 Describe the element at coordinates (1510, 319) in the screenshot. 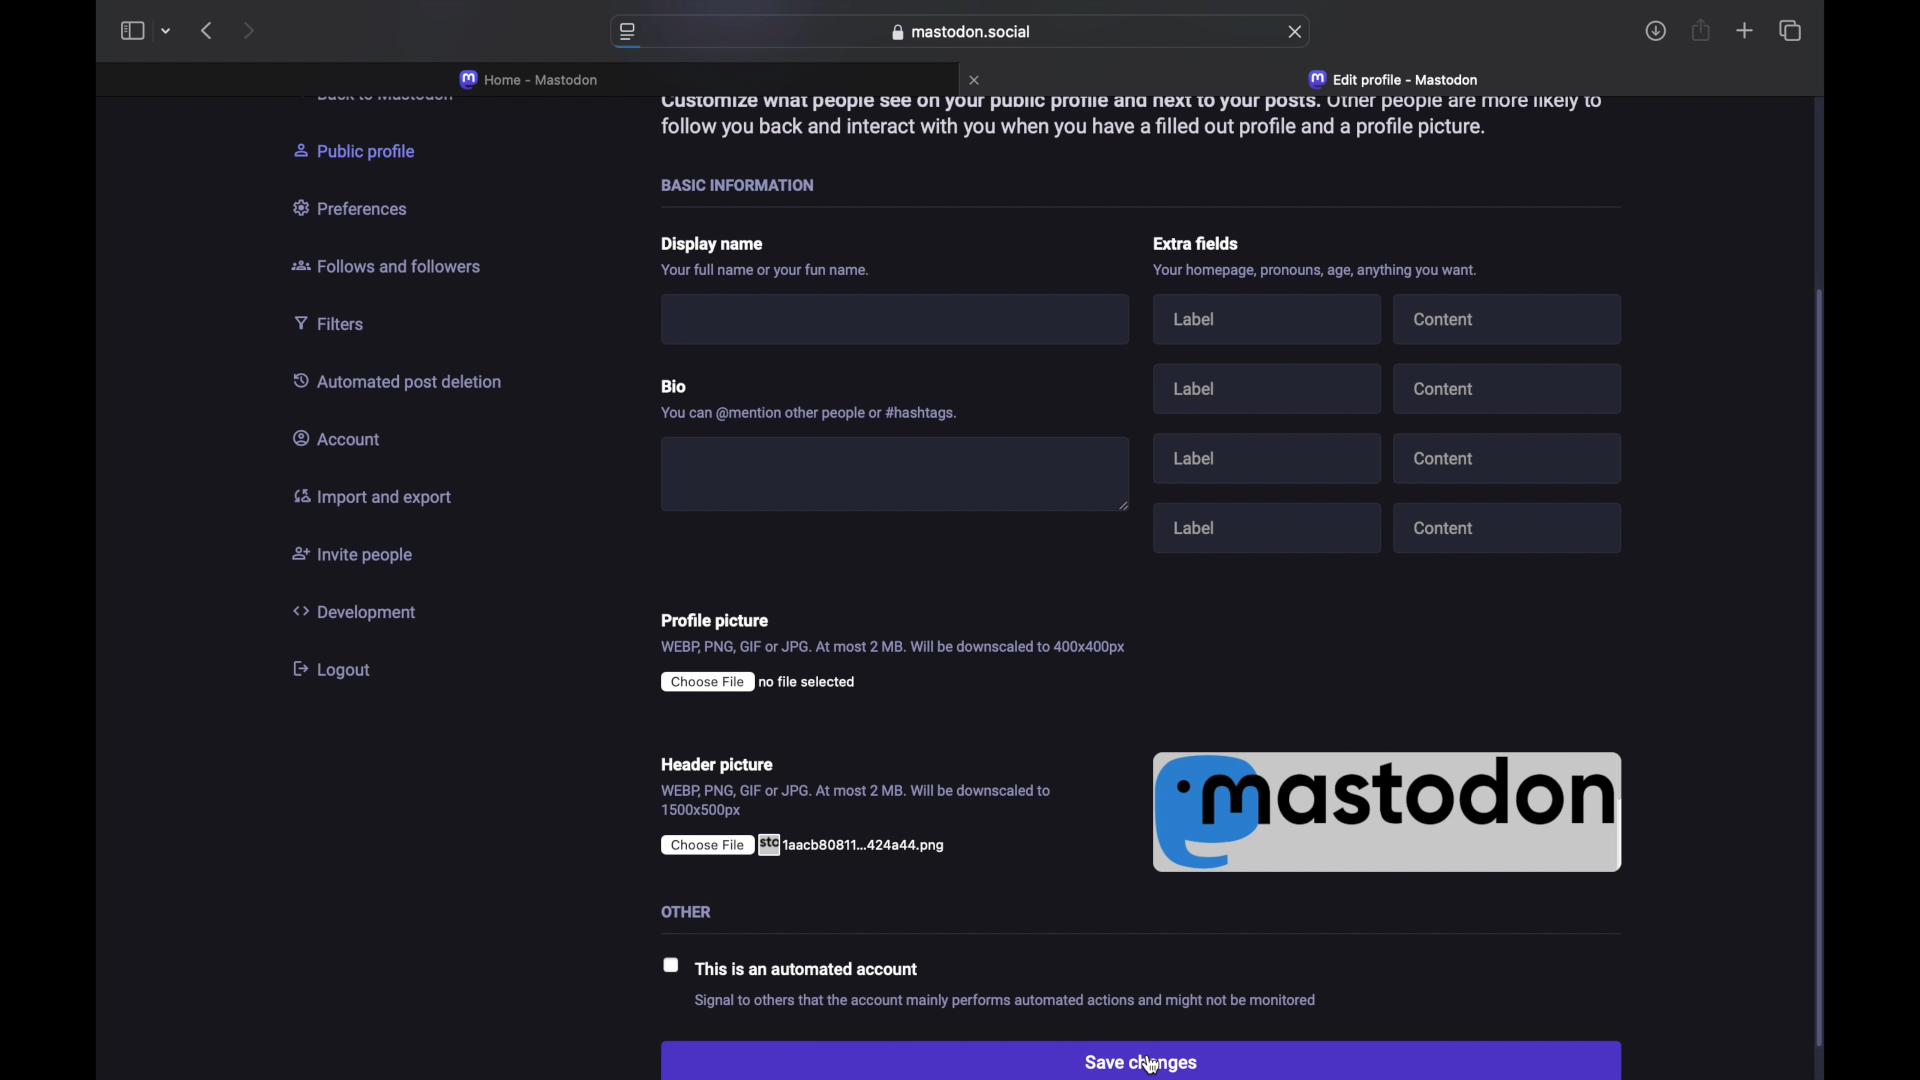

I see `content` at that location.